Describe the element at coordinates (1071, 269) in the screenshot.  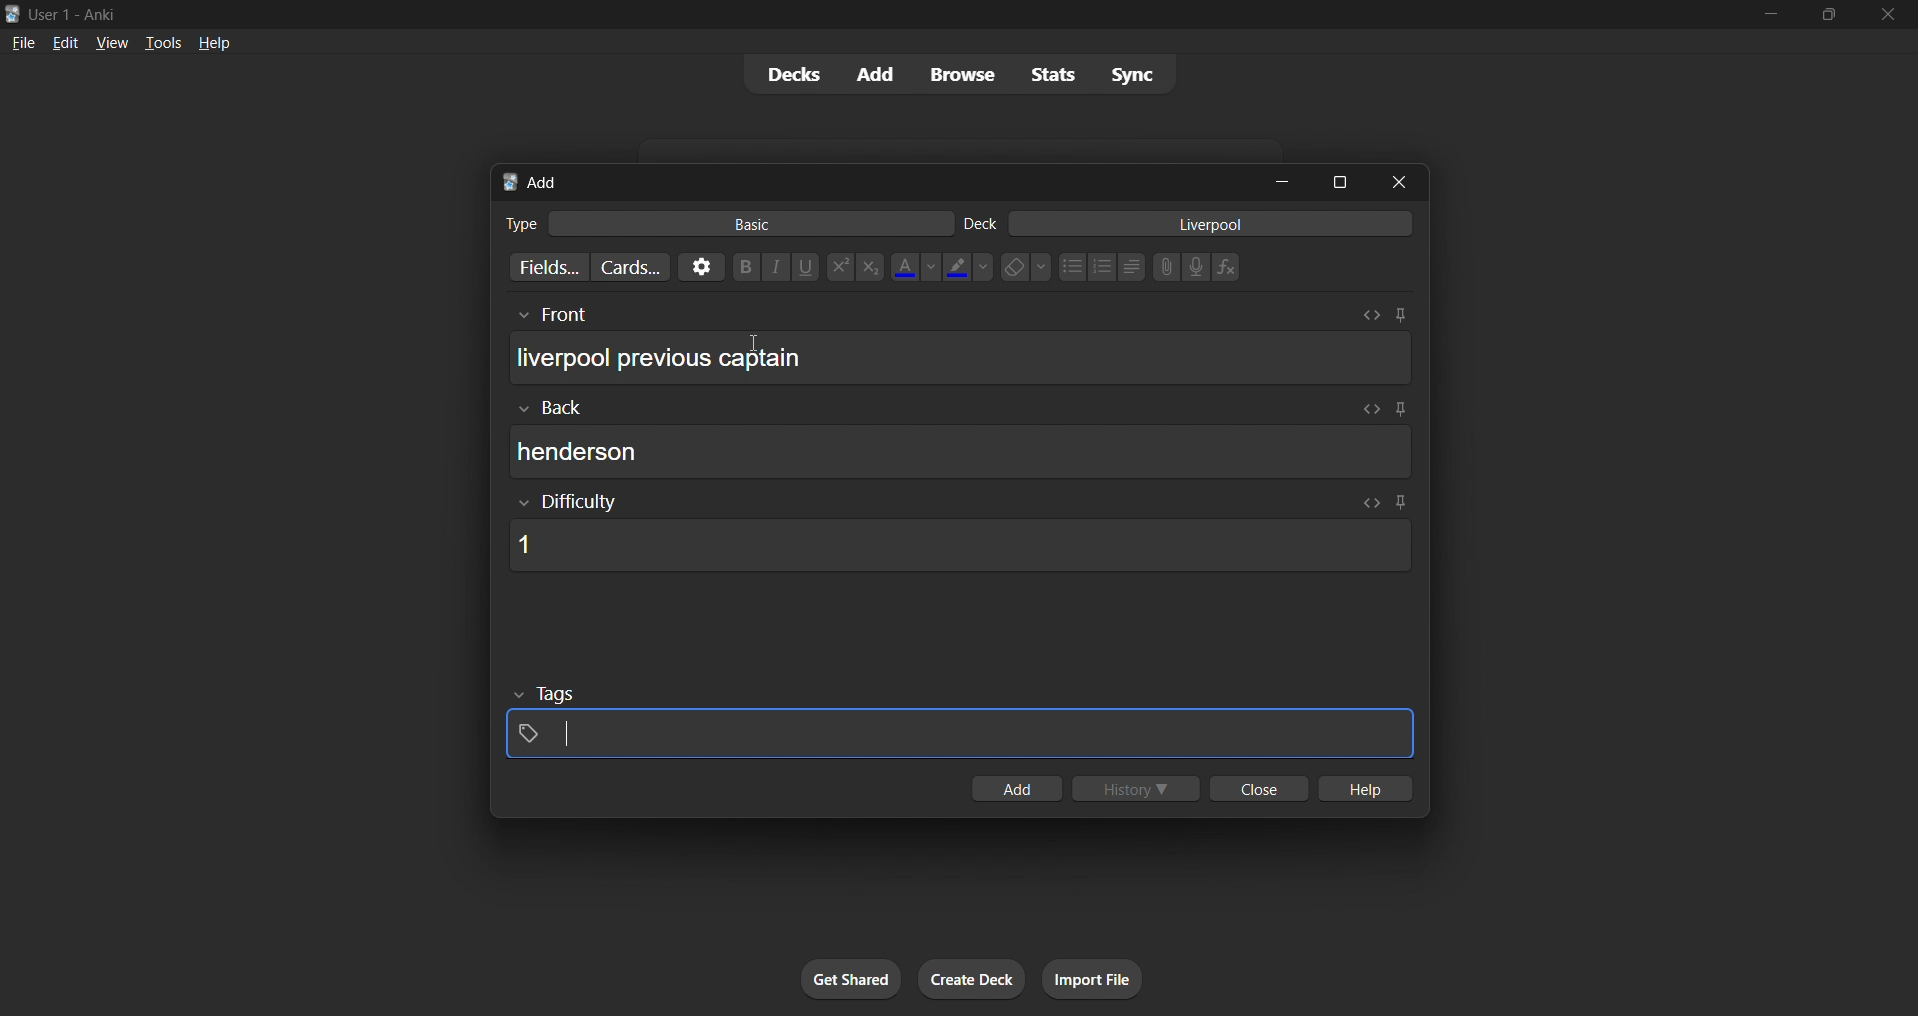
I see `dotted list` at that location.